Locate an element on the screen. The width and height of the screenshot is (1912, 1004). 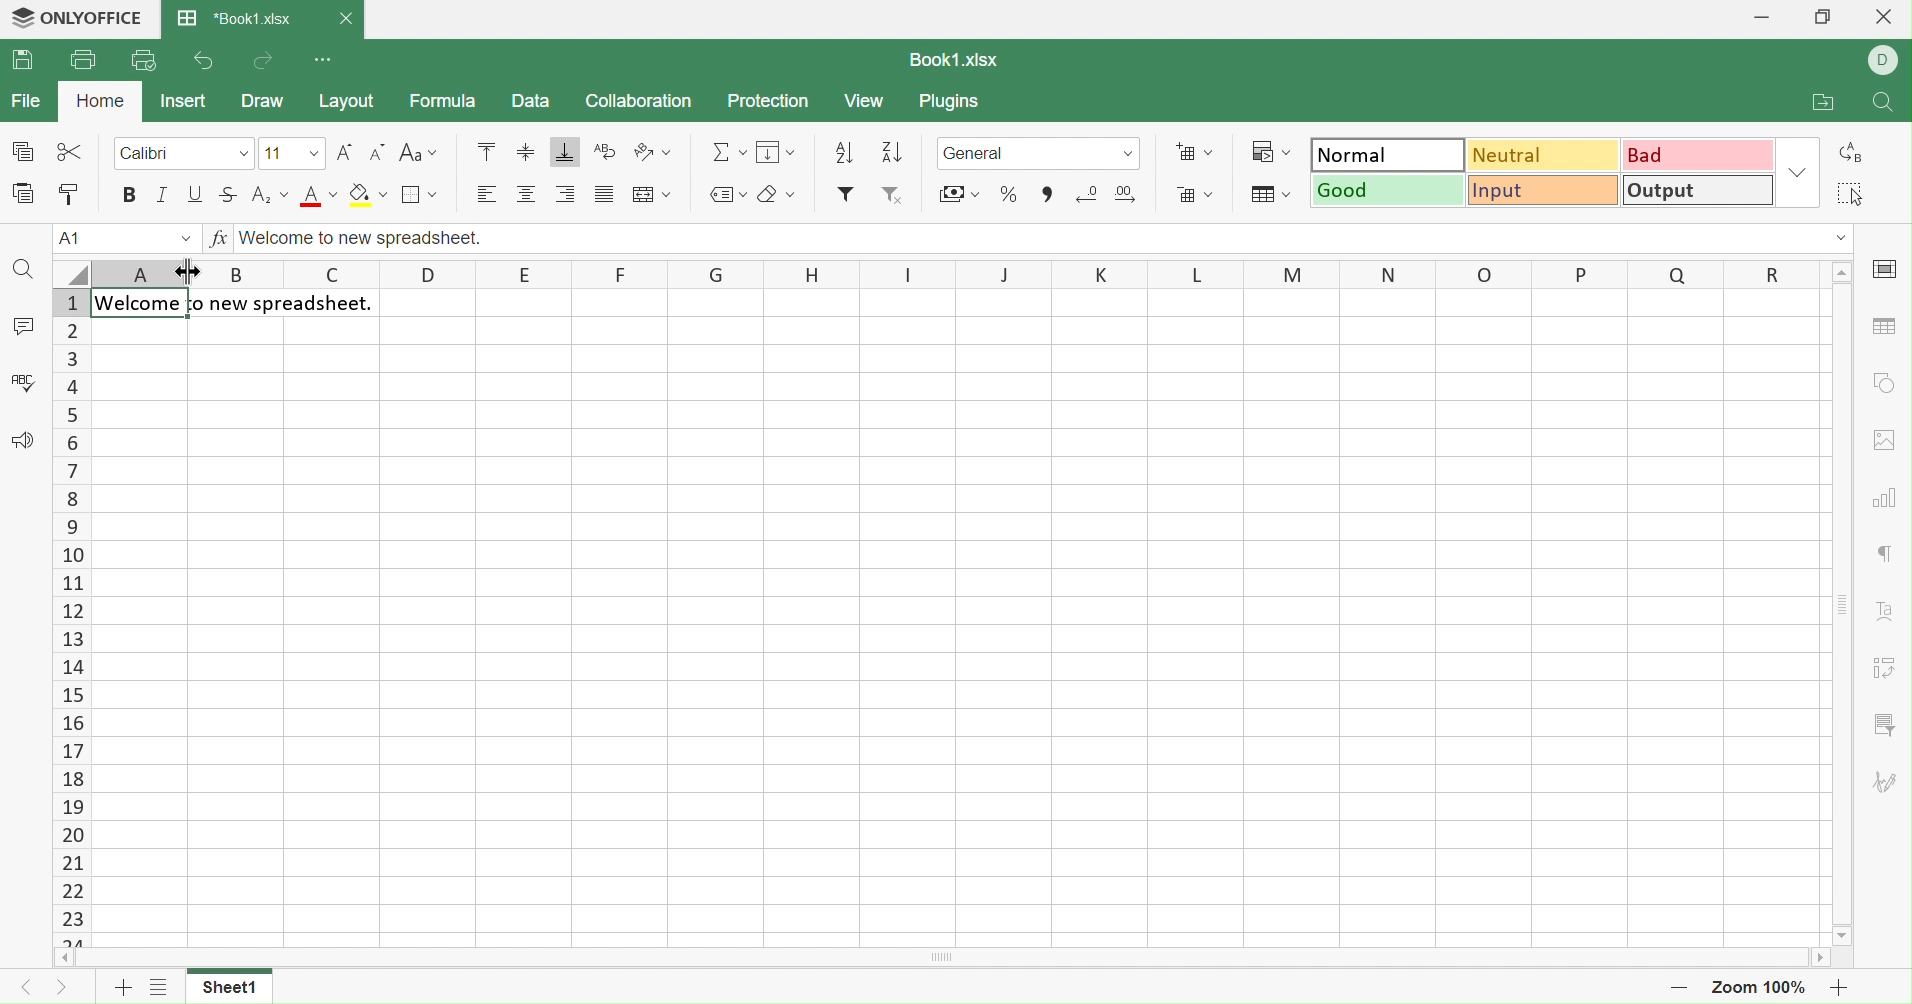
View is located at coordinates (868, 103).